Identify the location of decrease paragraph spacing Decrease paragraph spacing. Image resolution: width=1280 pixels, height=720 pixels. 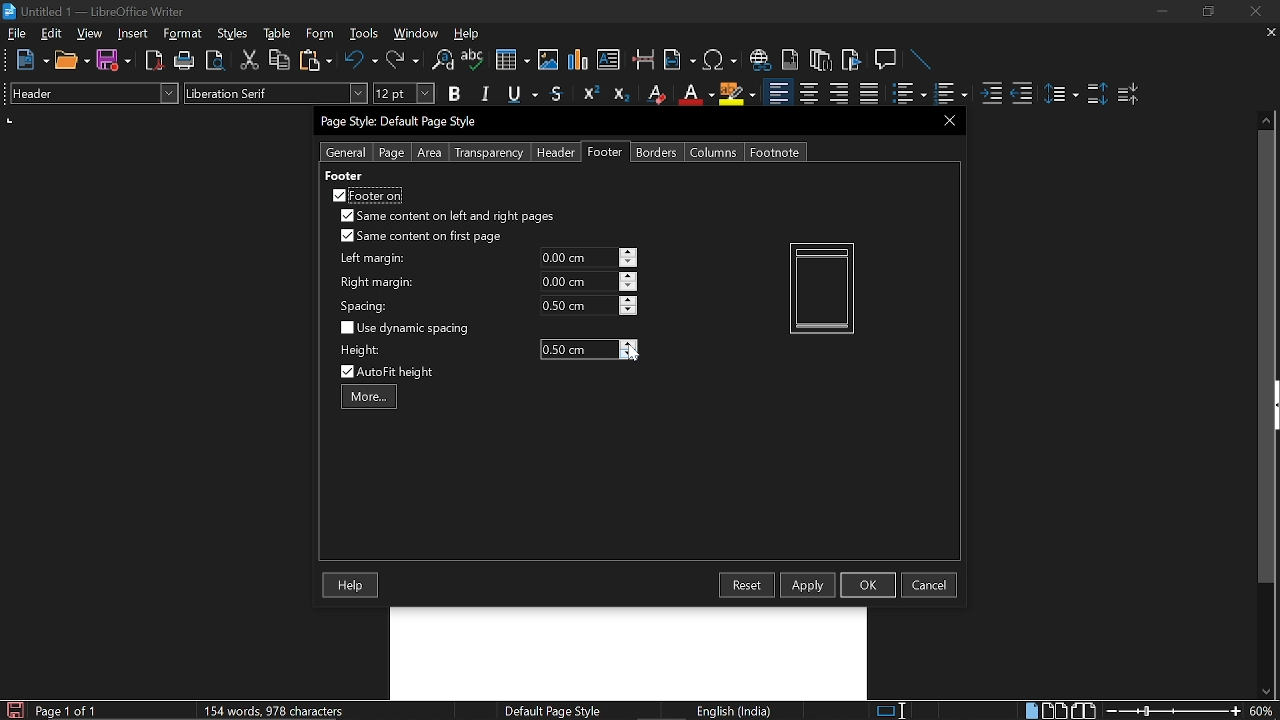
(1130, 93).